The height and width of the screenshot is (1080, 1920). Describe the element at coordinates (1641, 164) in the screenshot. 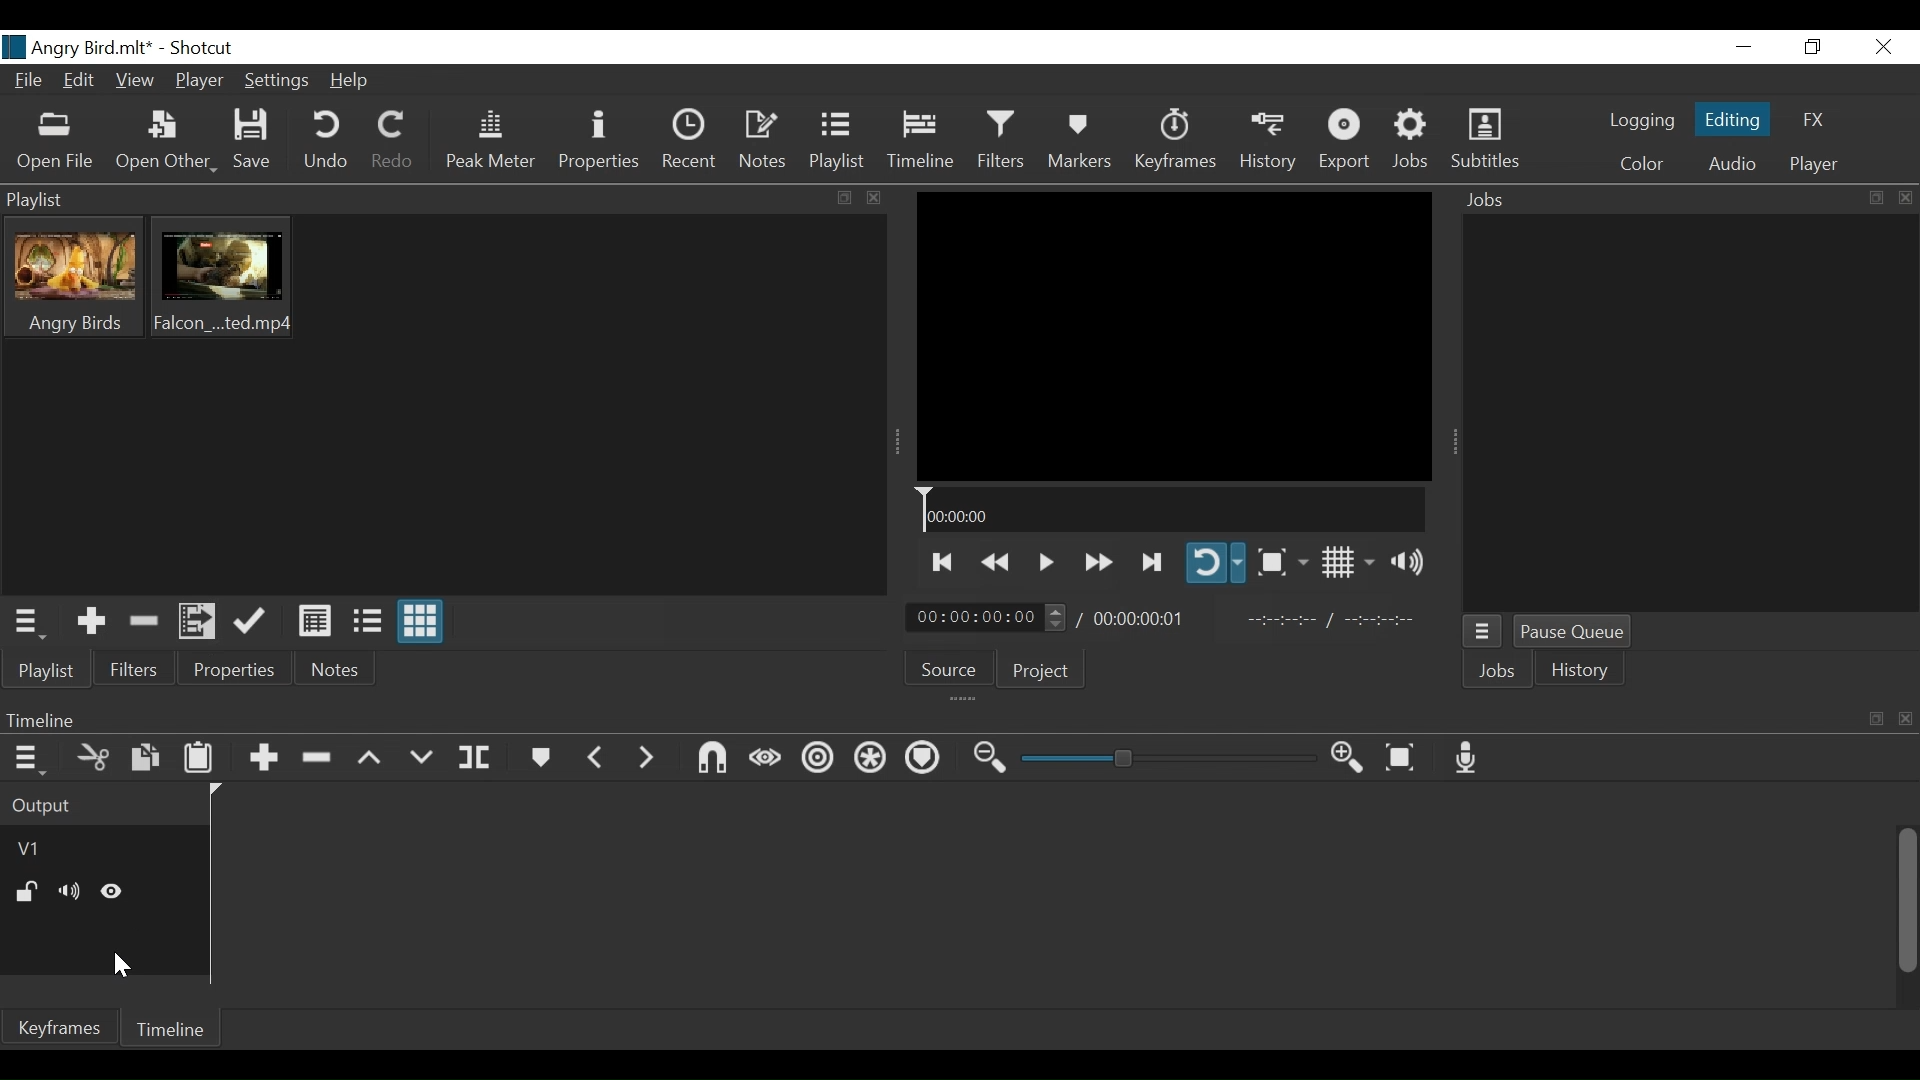

I see `` at that location.